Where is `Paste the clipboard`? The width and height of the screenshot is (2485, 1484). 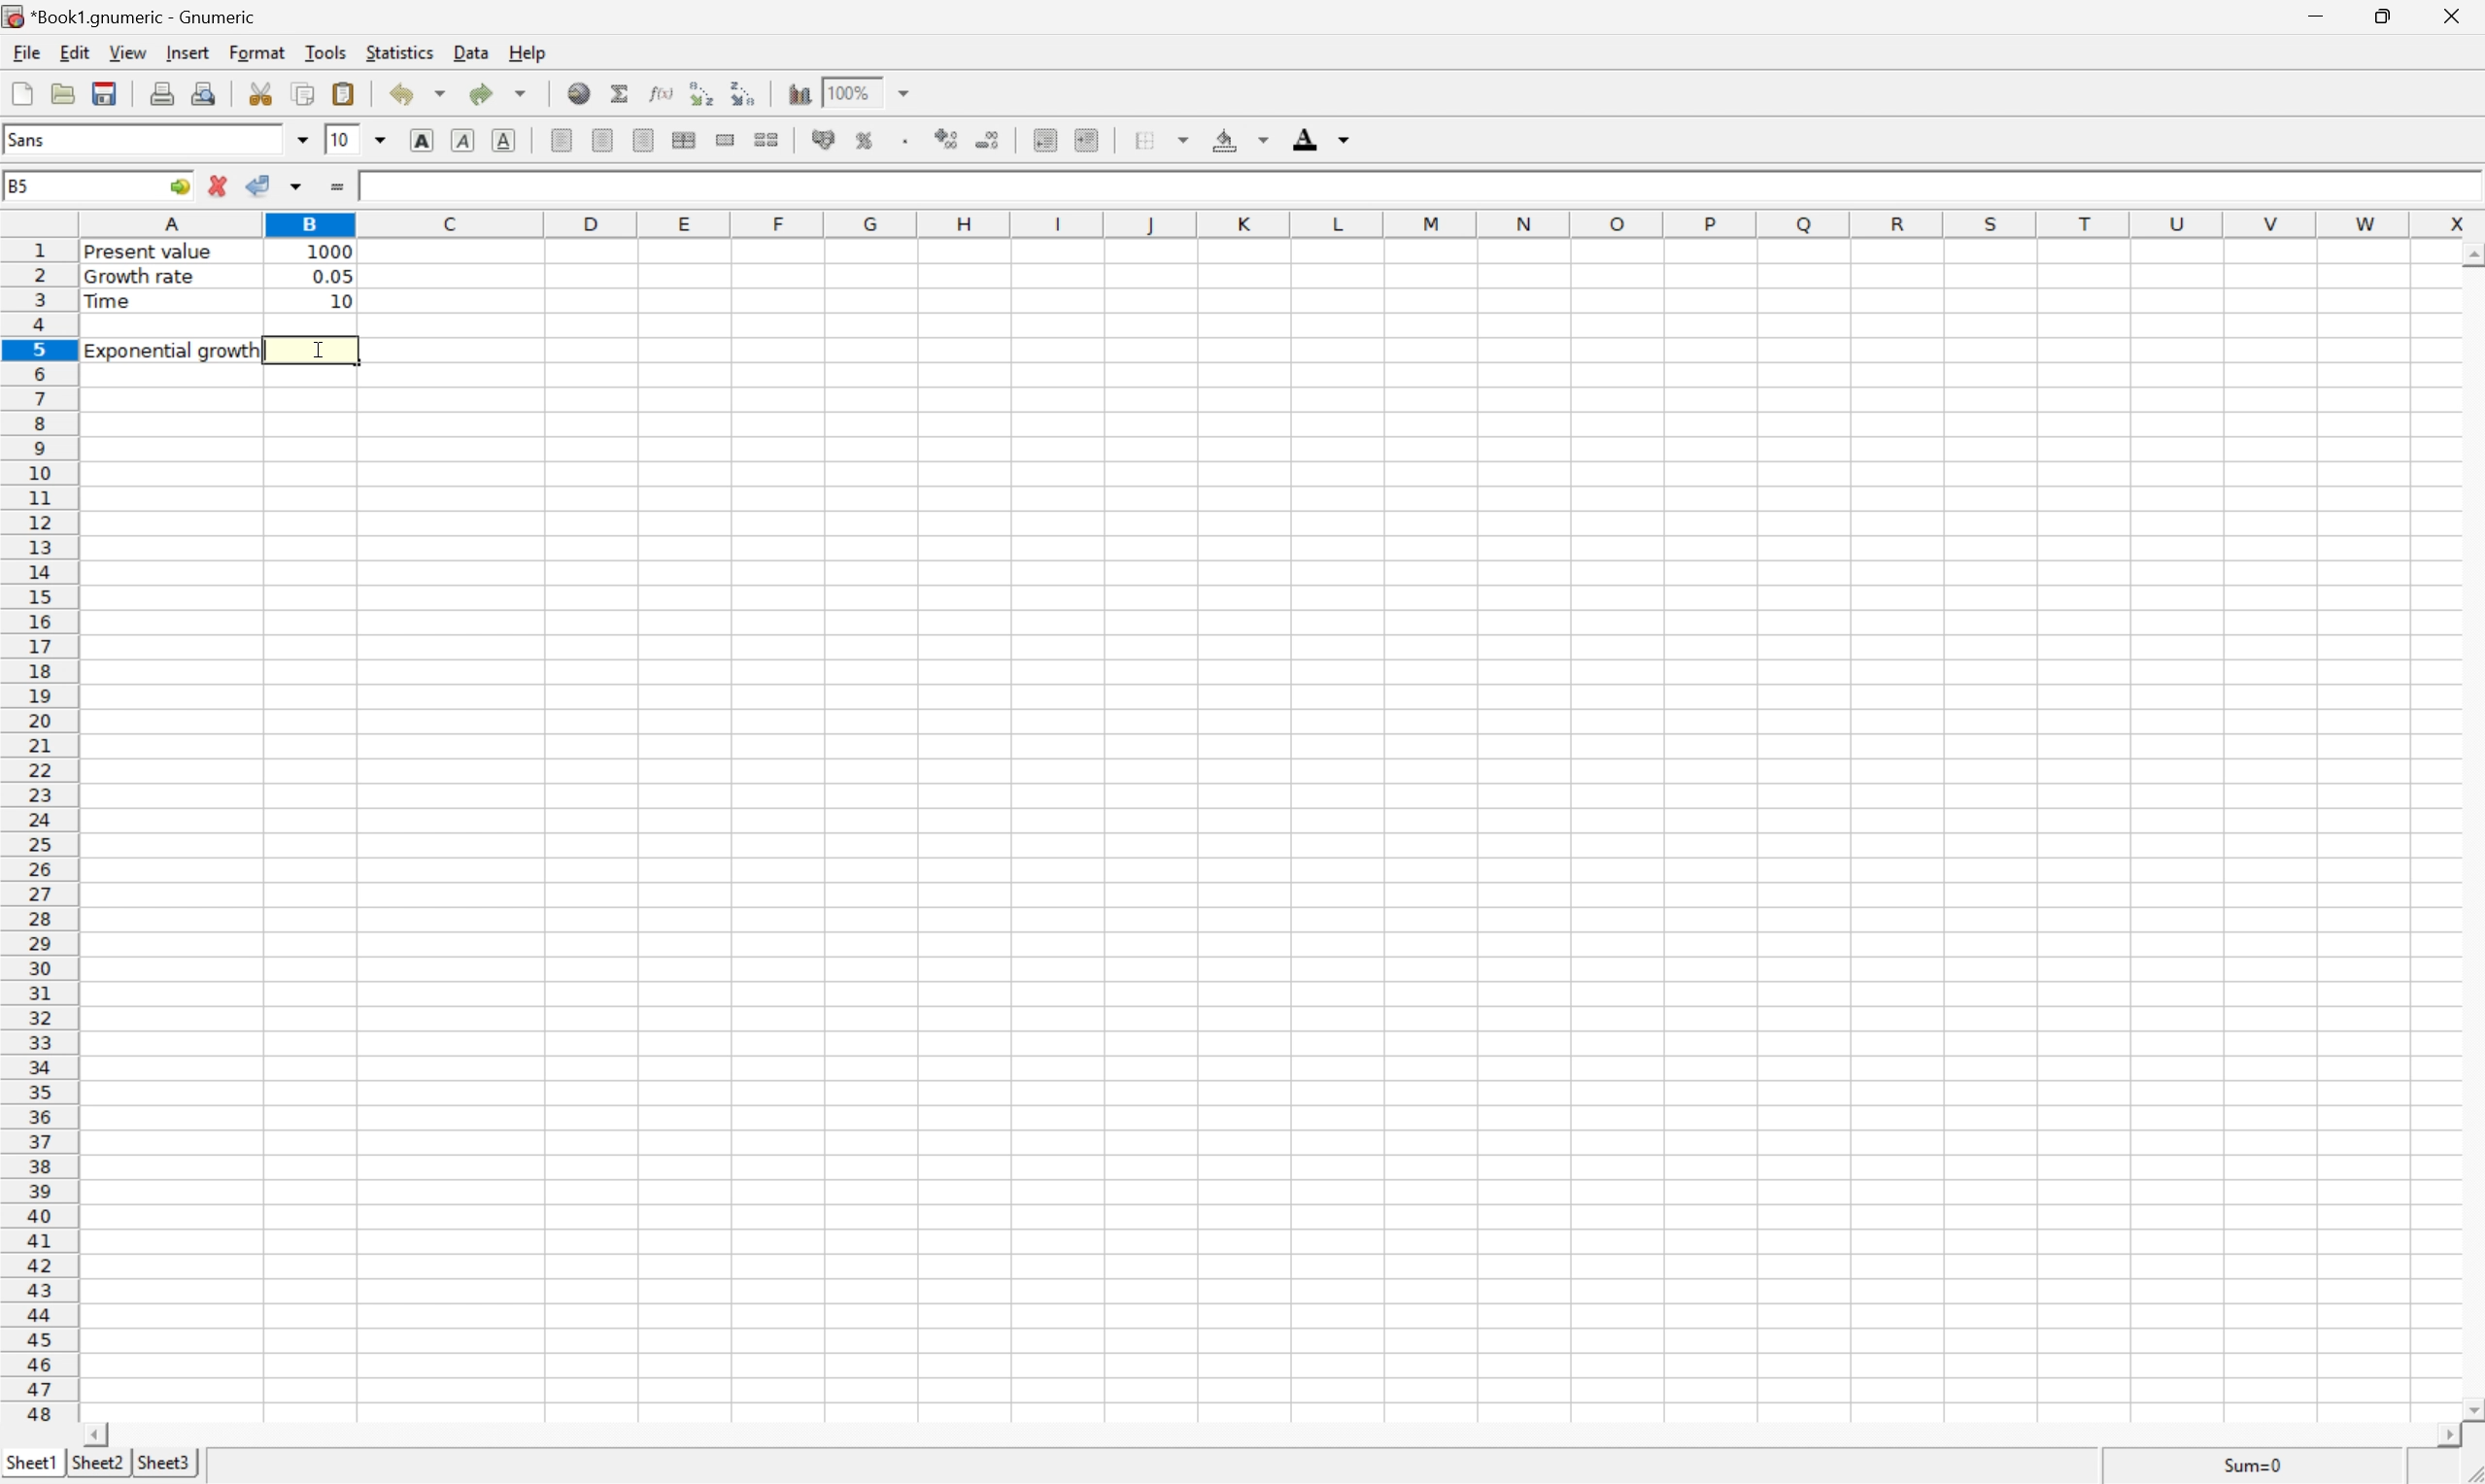 Paste the clipboard is located at coordinates (347, 91).